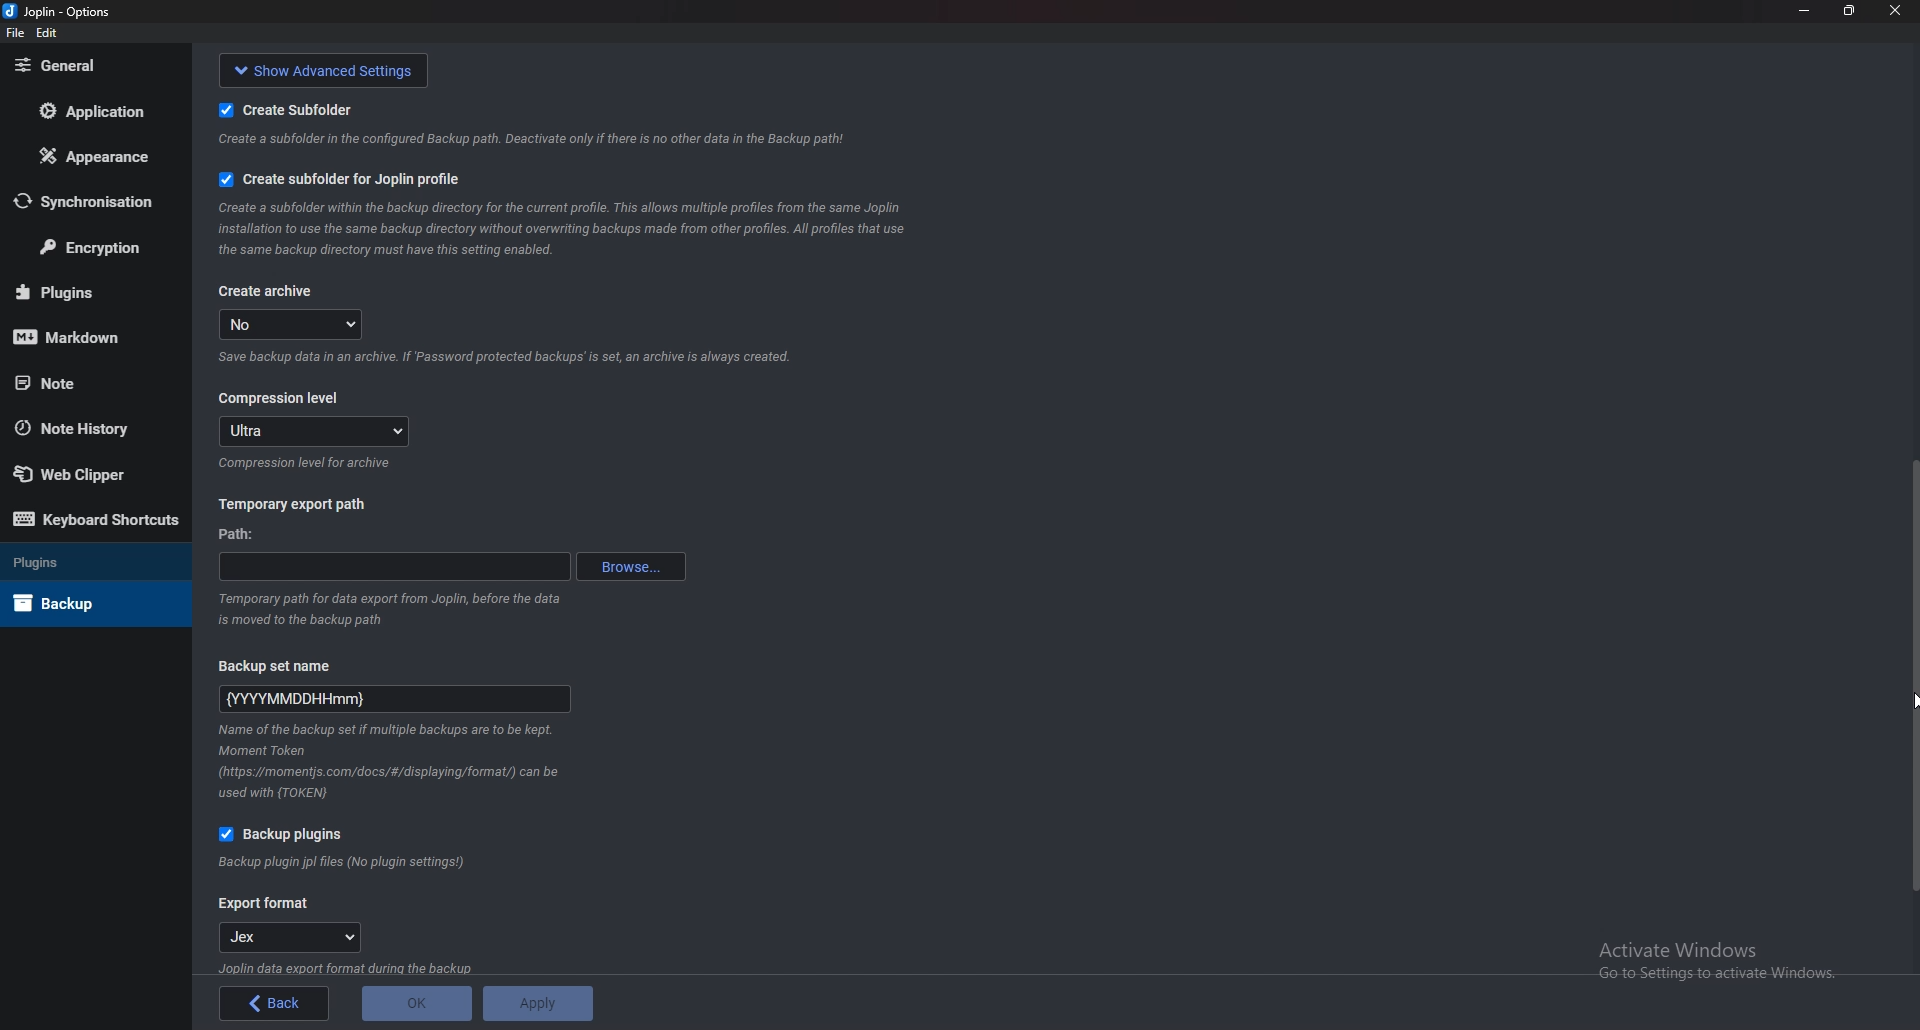 This screenshot has width=1920, height=1030. I want to click on browse, so click(632, 565).